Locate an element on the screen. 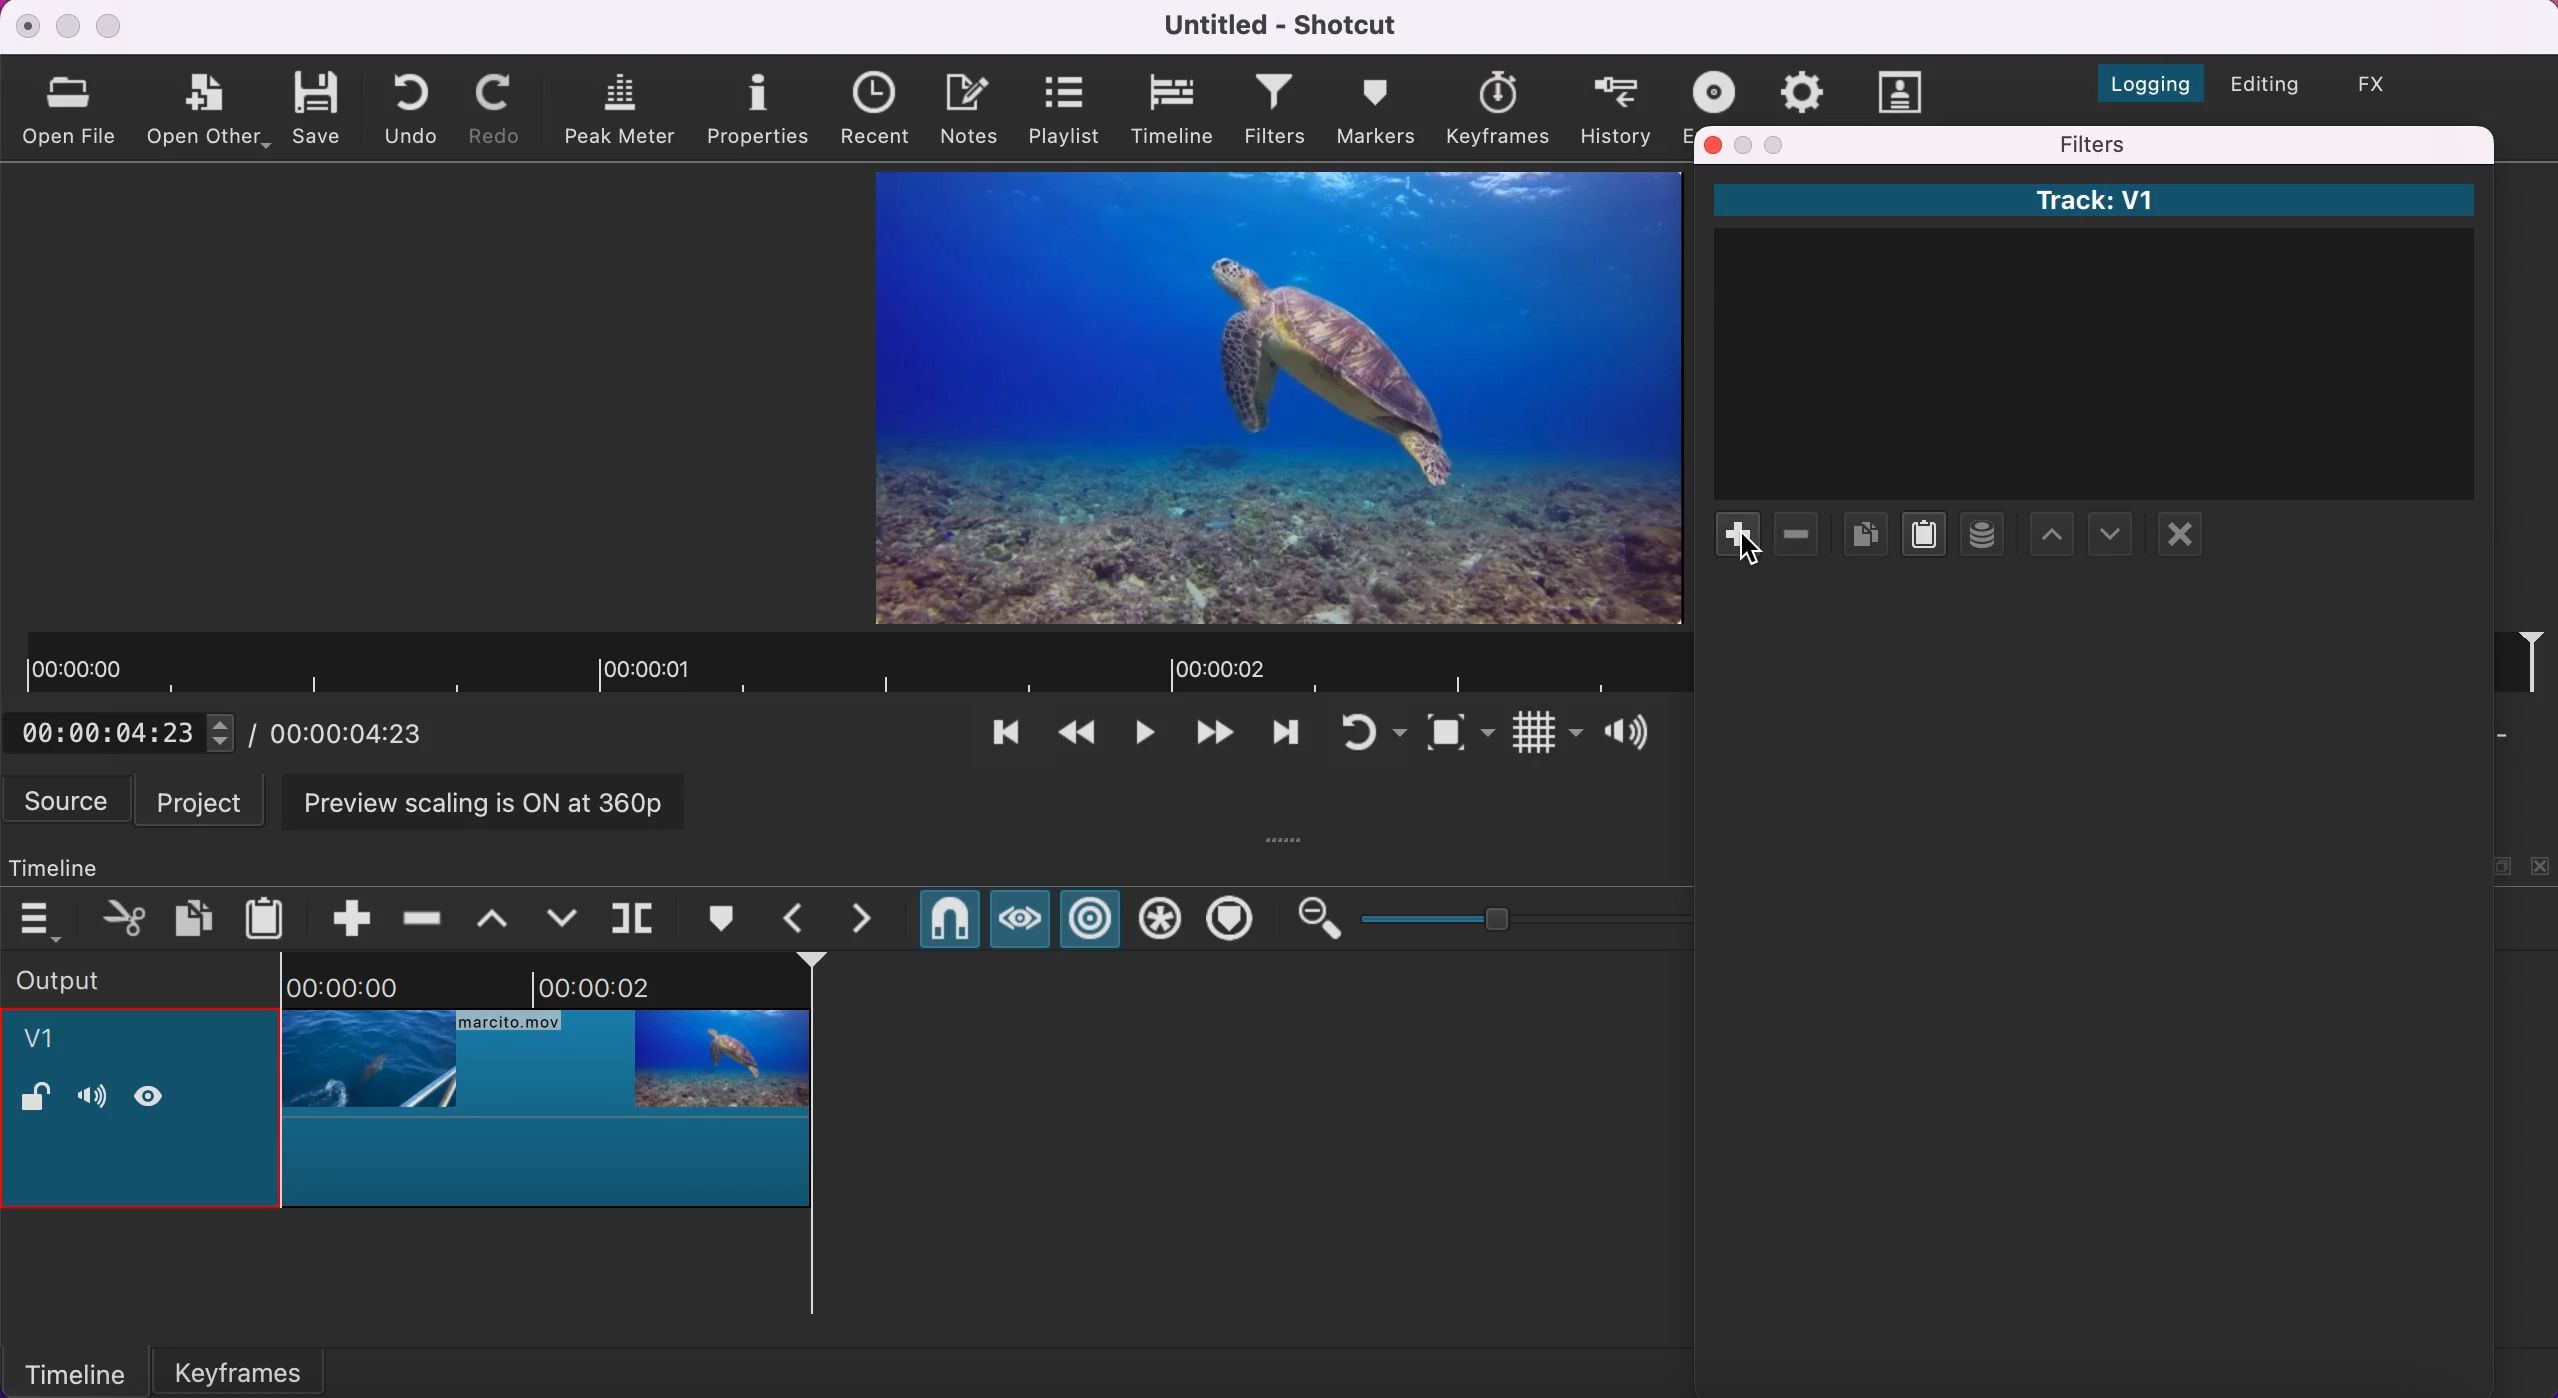 The height and width of the screenshot is (1398, 2558). create/edit marker is located at coordinates (727, 919).